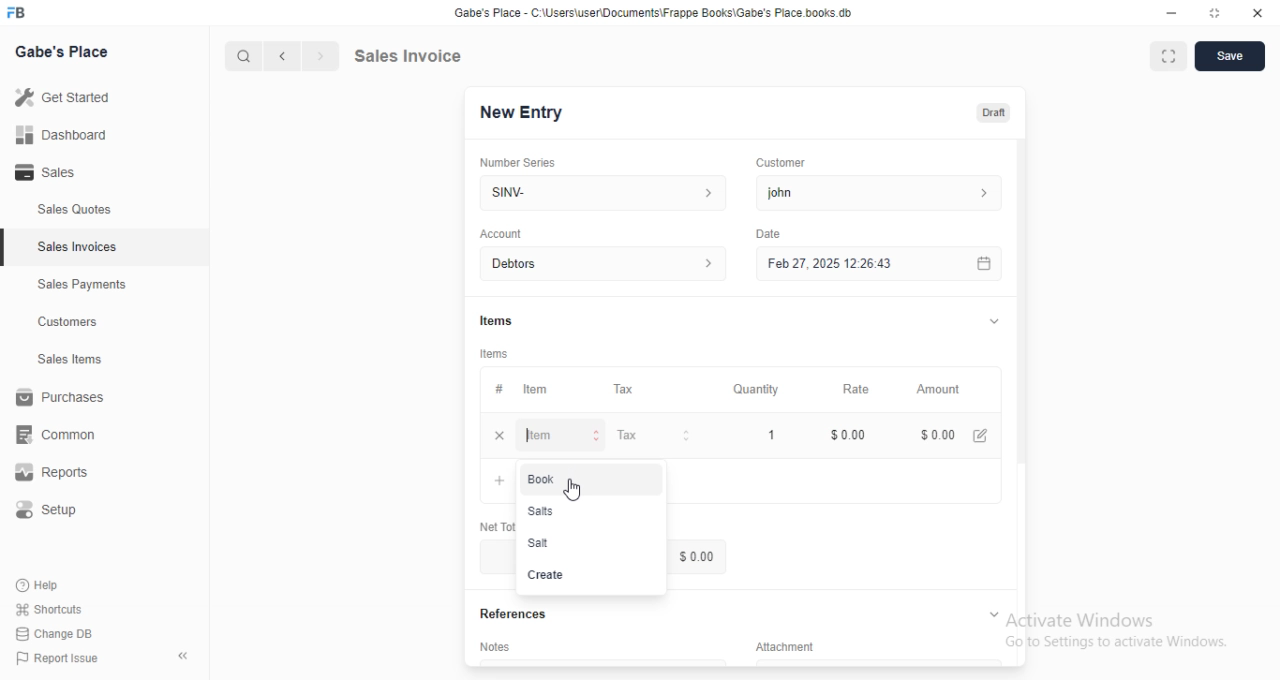 The width and height of the screenshot is (1280, 680). What do you see at coordinates (57, 634) in the screenshot?
I see `Change DB` at bounding box center [57, 634].